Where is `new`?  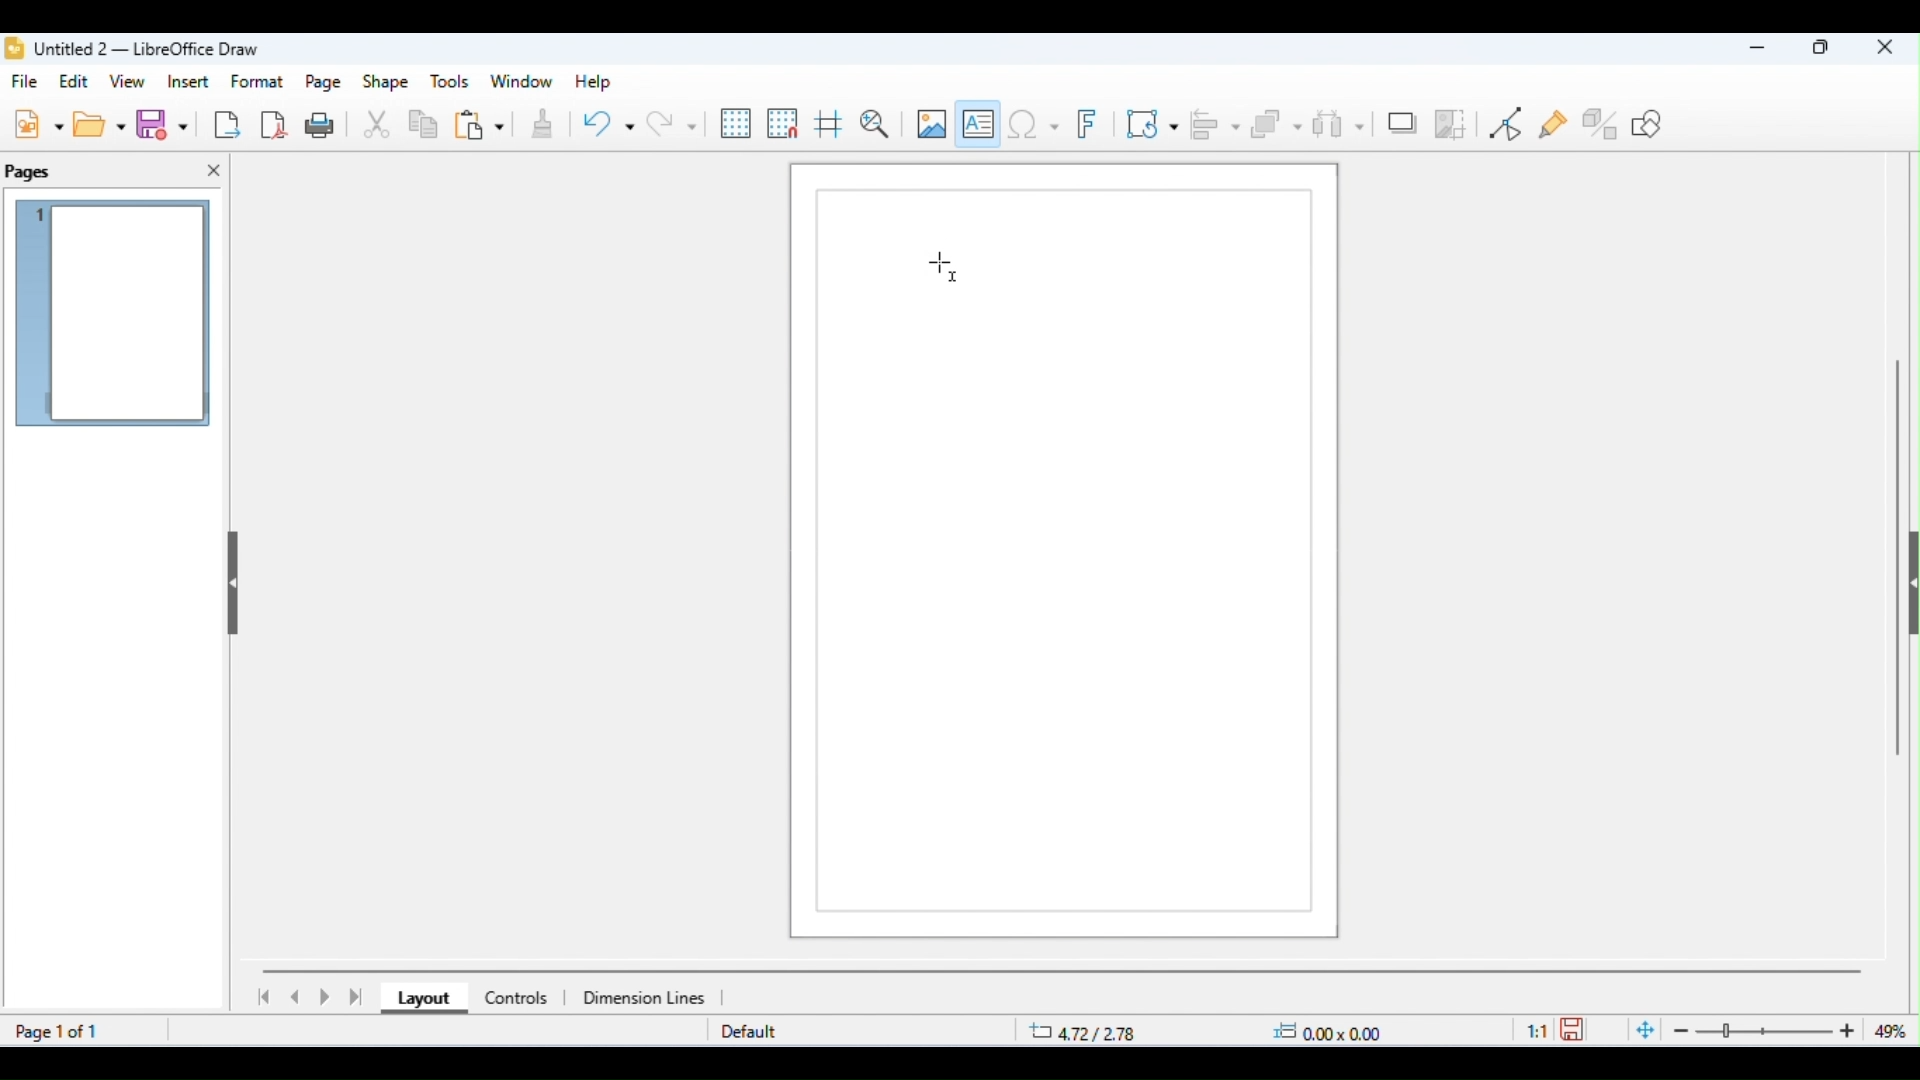
new is located at coordinates (38, 123).